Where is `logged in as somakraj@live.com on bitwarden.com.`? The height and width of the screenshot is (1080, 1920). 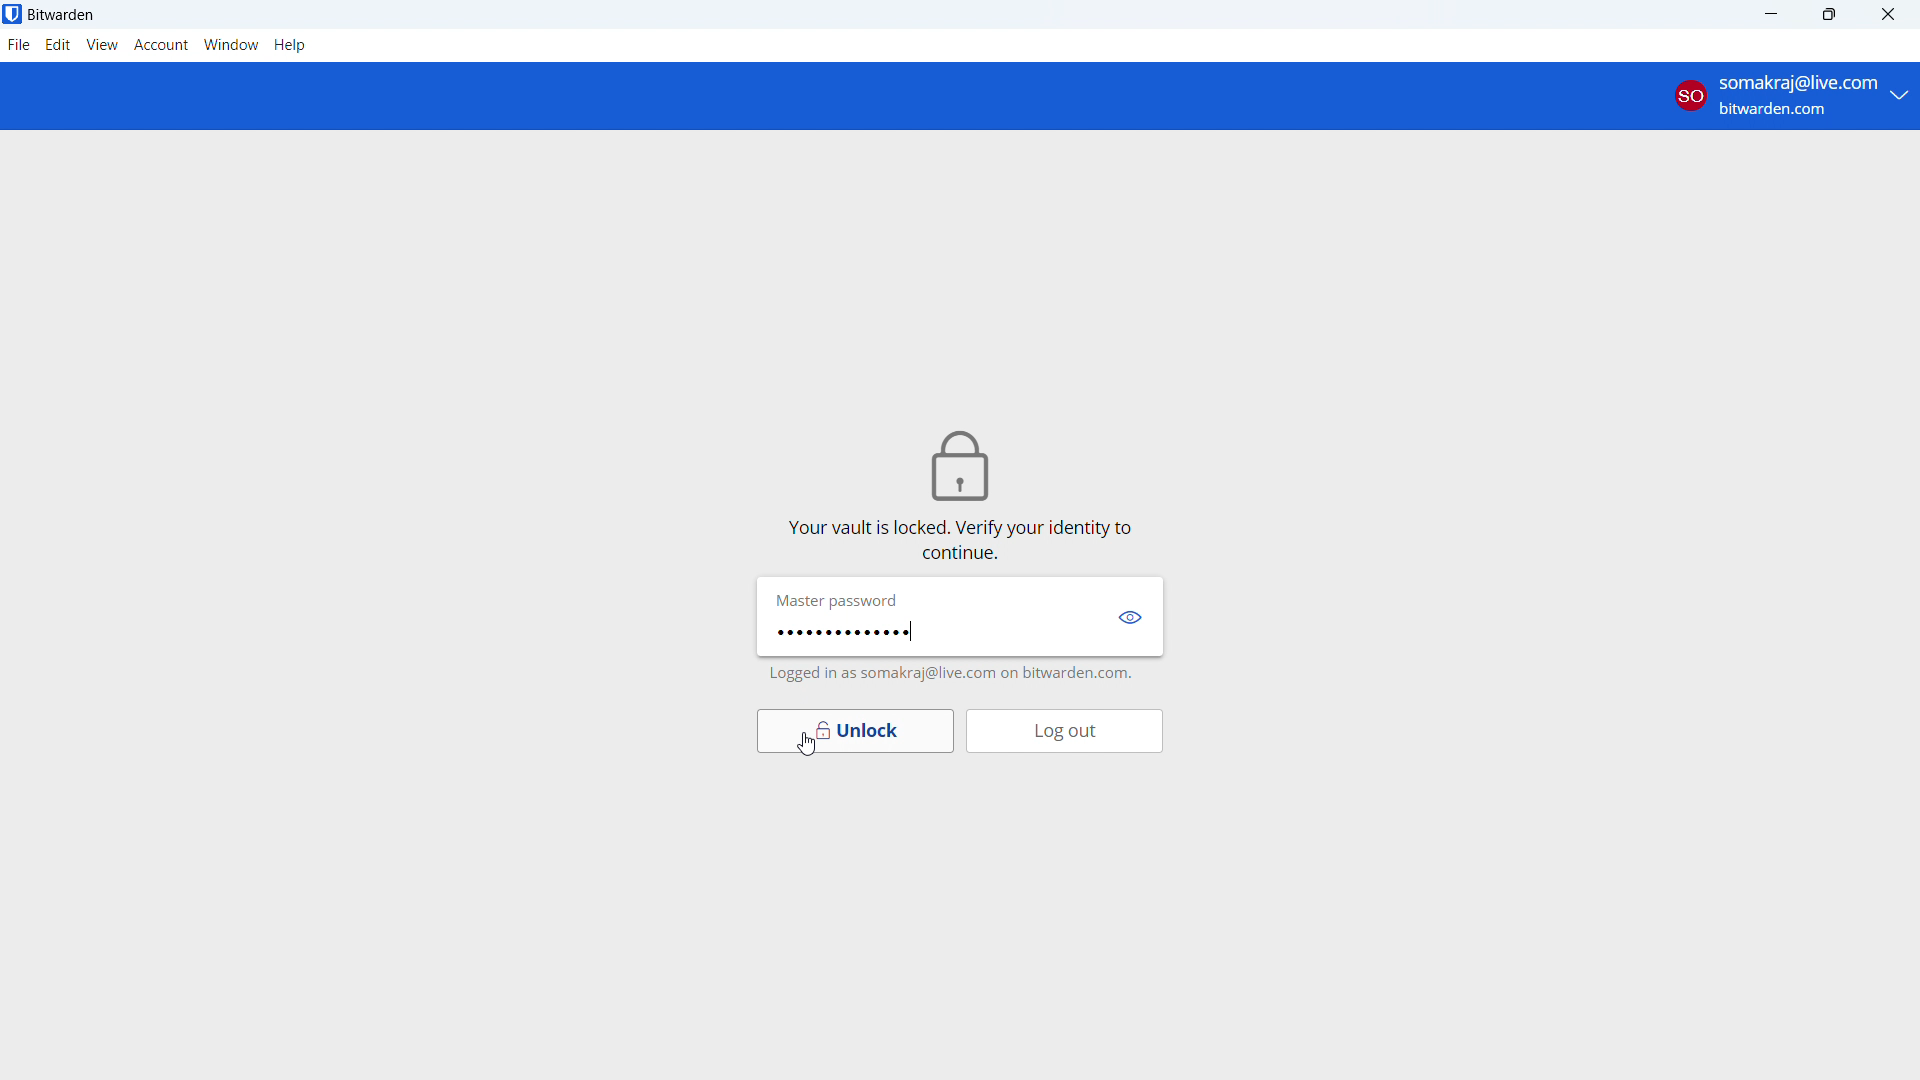
logged in as somakraj@live.com on bitwarden.com. is located at coordinates (955, 676).